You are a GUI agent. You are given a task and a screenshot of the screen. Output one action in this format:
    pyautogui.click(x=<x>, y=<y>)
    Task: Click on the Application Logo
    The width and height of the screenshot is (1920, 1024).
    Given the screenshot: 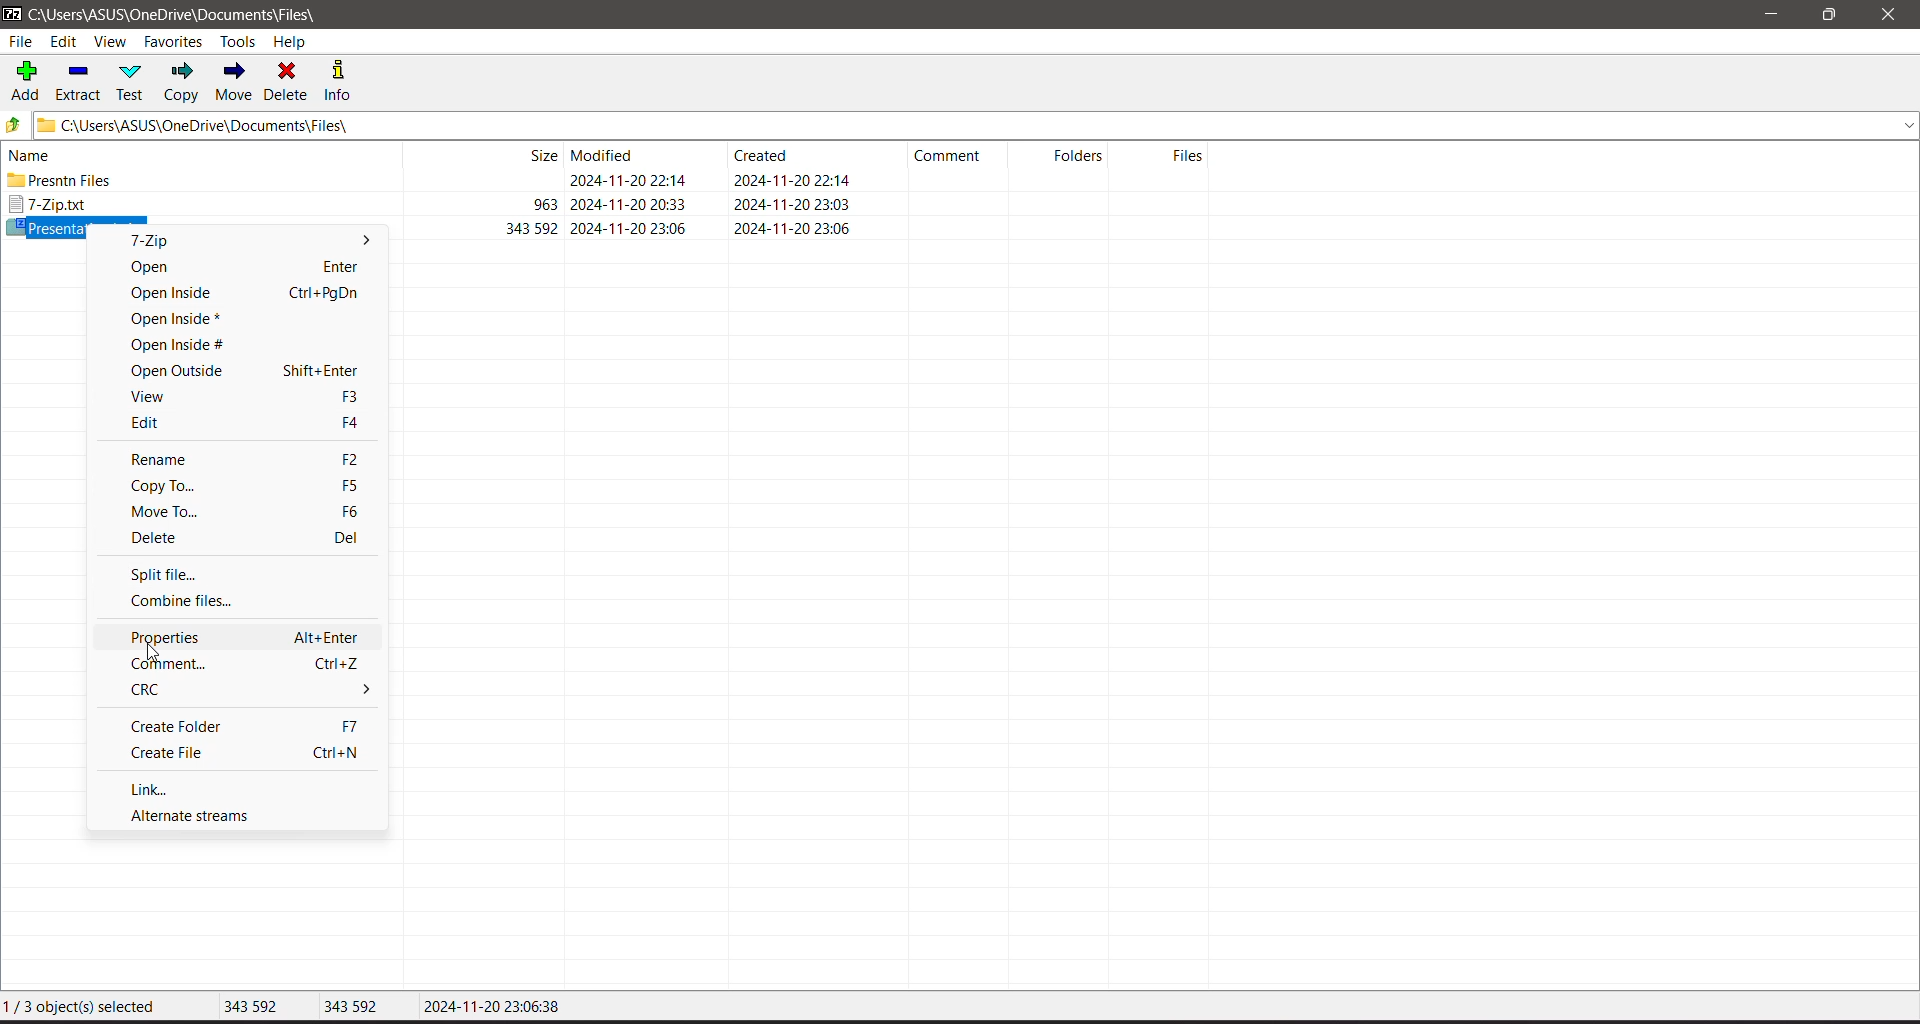 What is the action you would take?
    pyautogui.click(x=12, y=15)
    